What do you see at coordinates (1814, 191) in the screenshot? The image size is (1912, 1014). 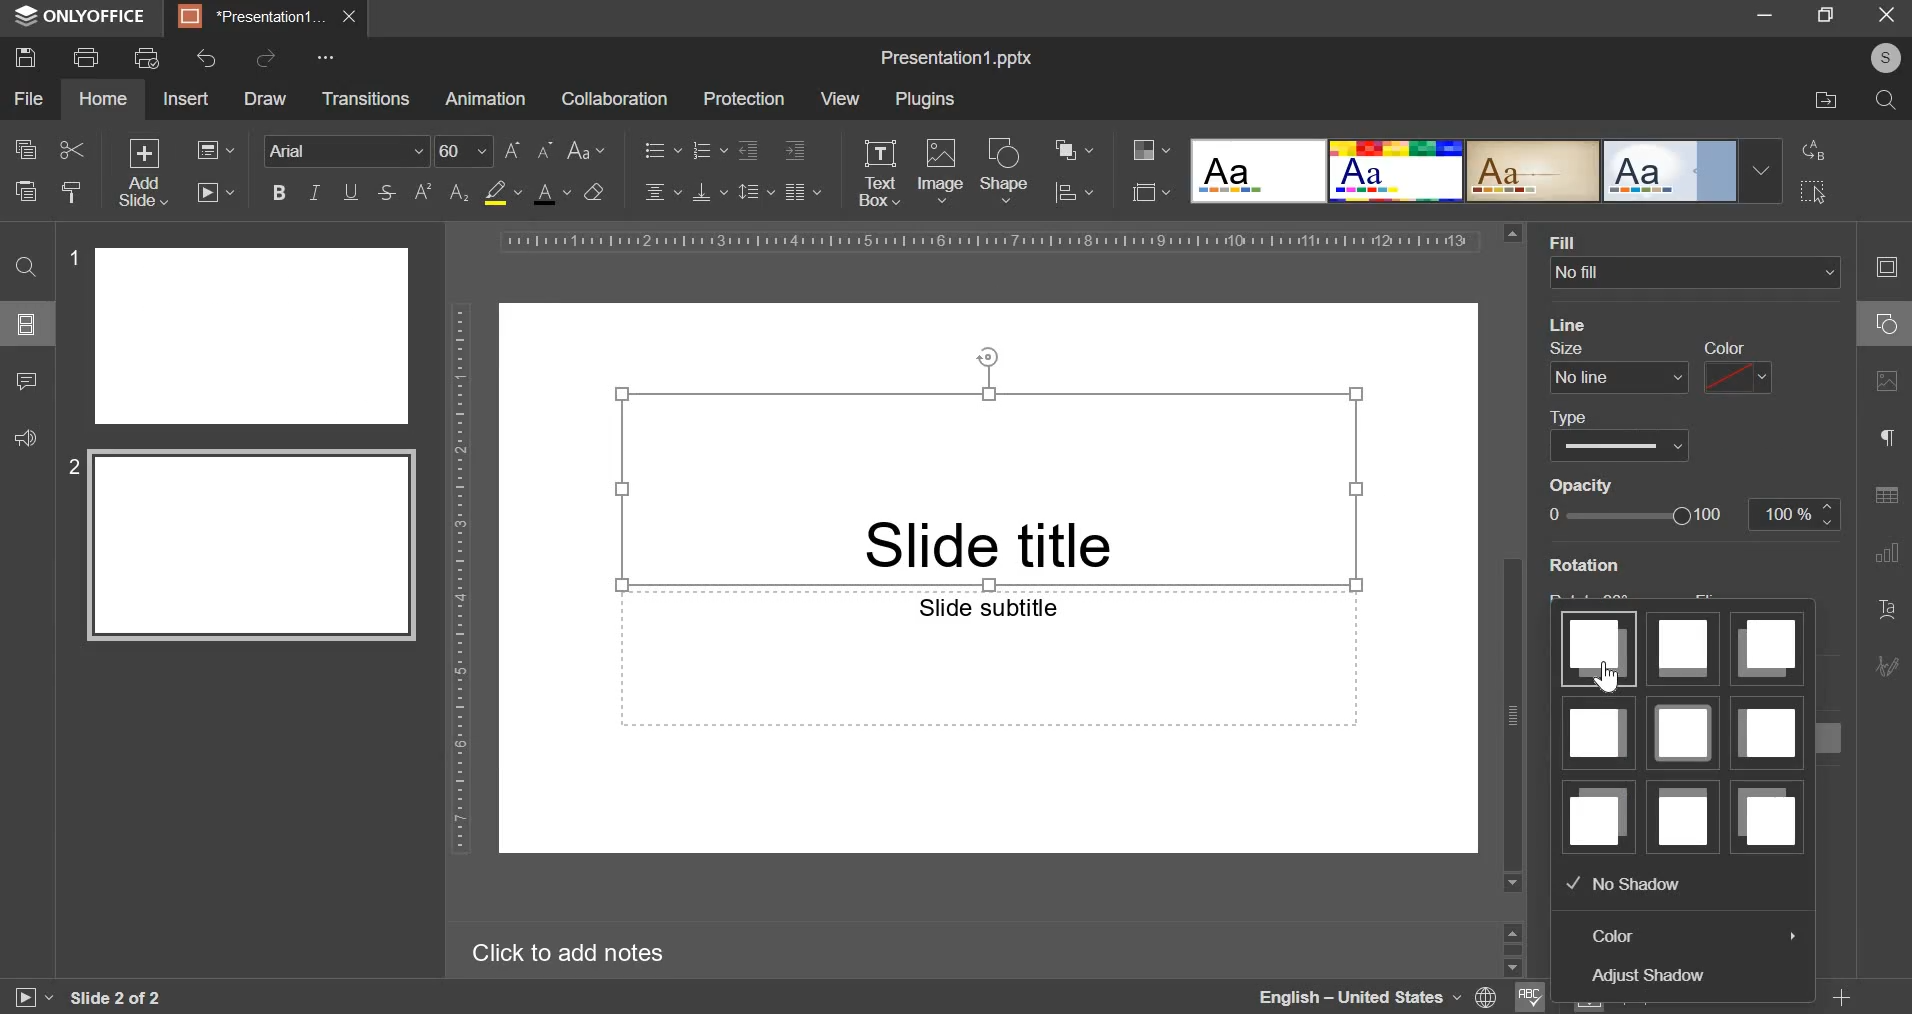 I see `select` at bounding box center [1814, 191].